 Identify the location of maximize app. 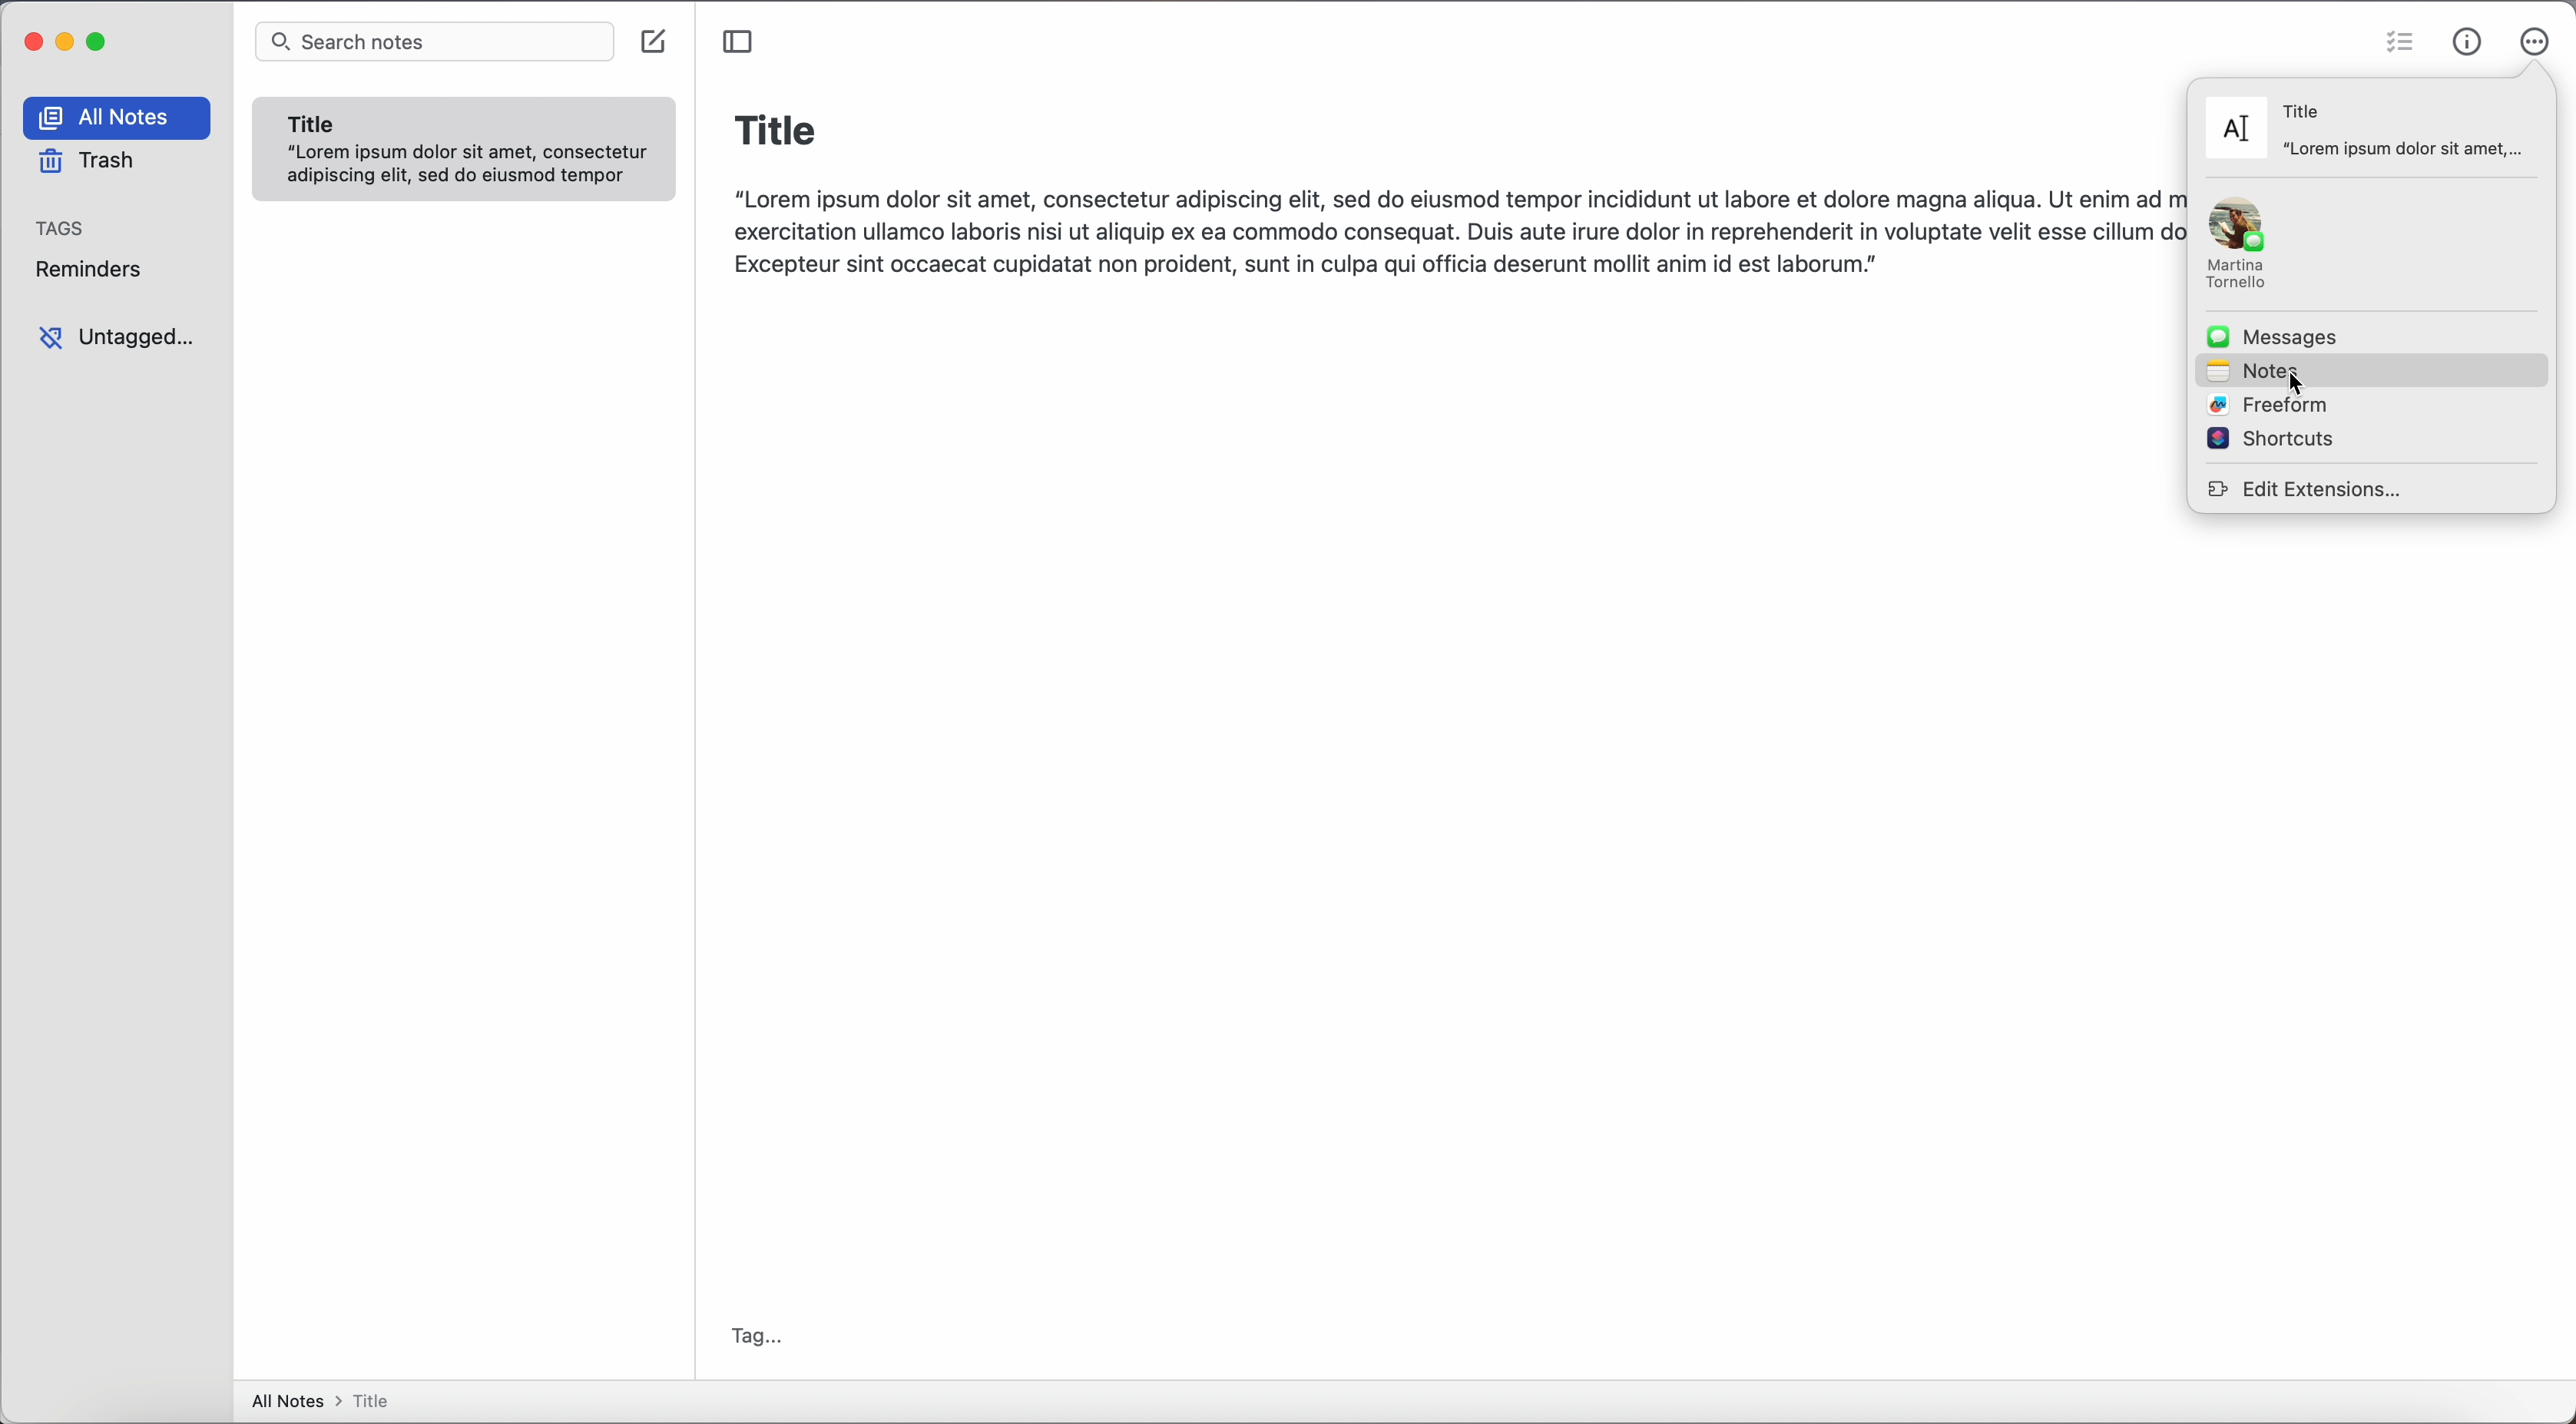
(101, 40).